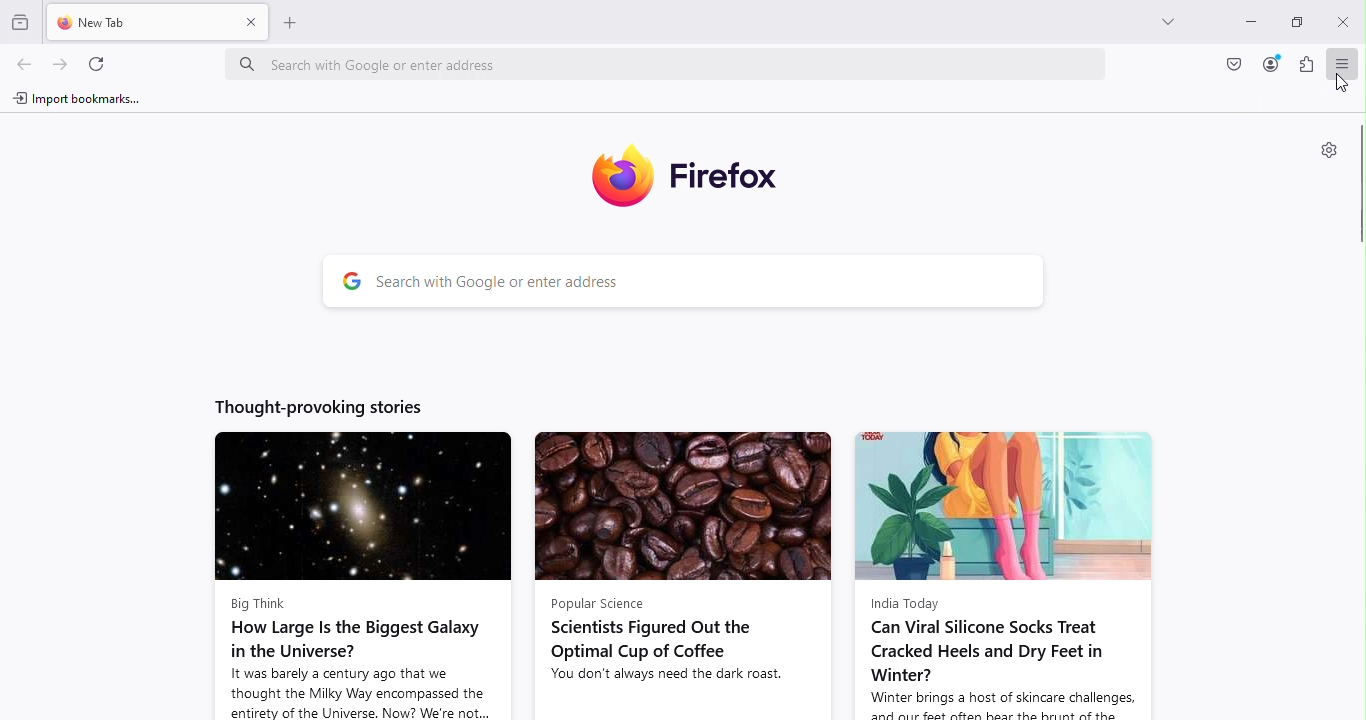 The image size is (1366, 720). What do you see at coordinates (1158, 19) in the screenshot?
I see `List all tabs` at bounding box center [1158, 19].